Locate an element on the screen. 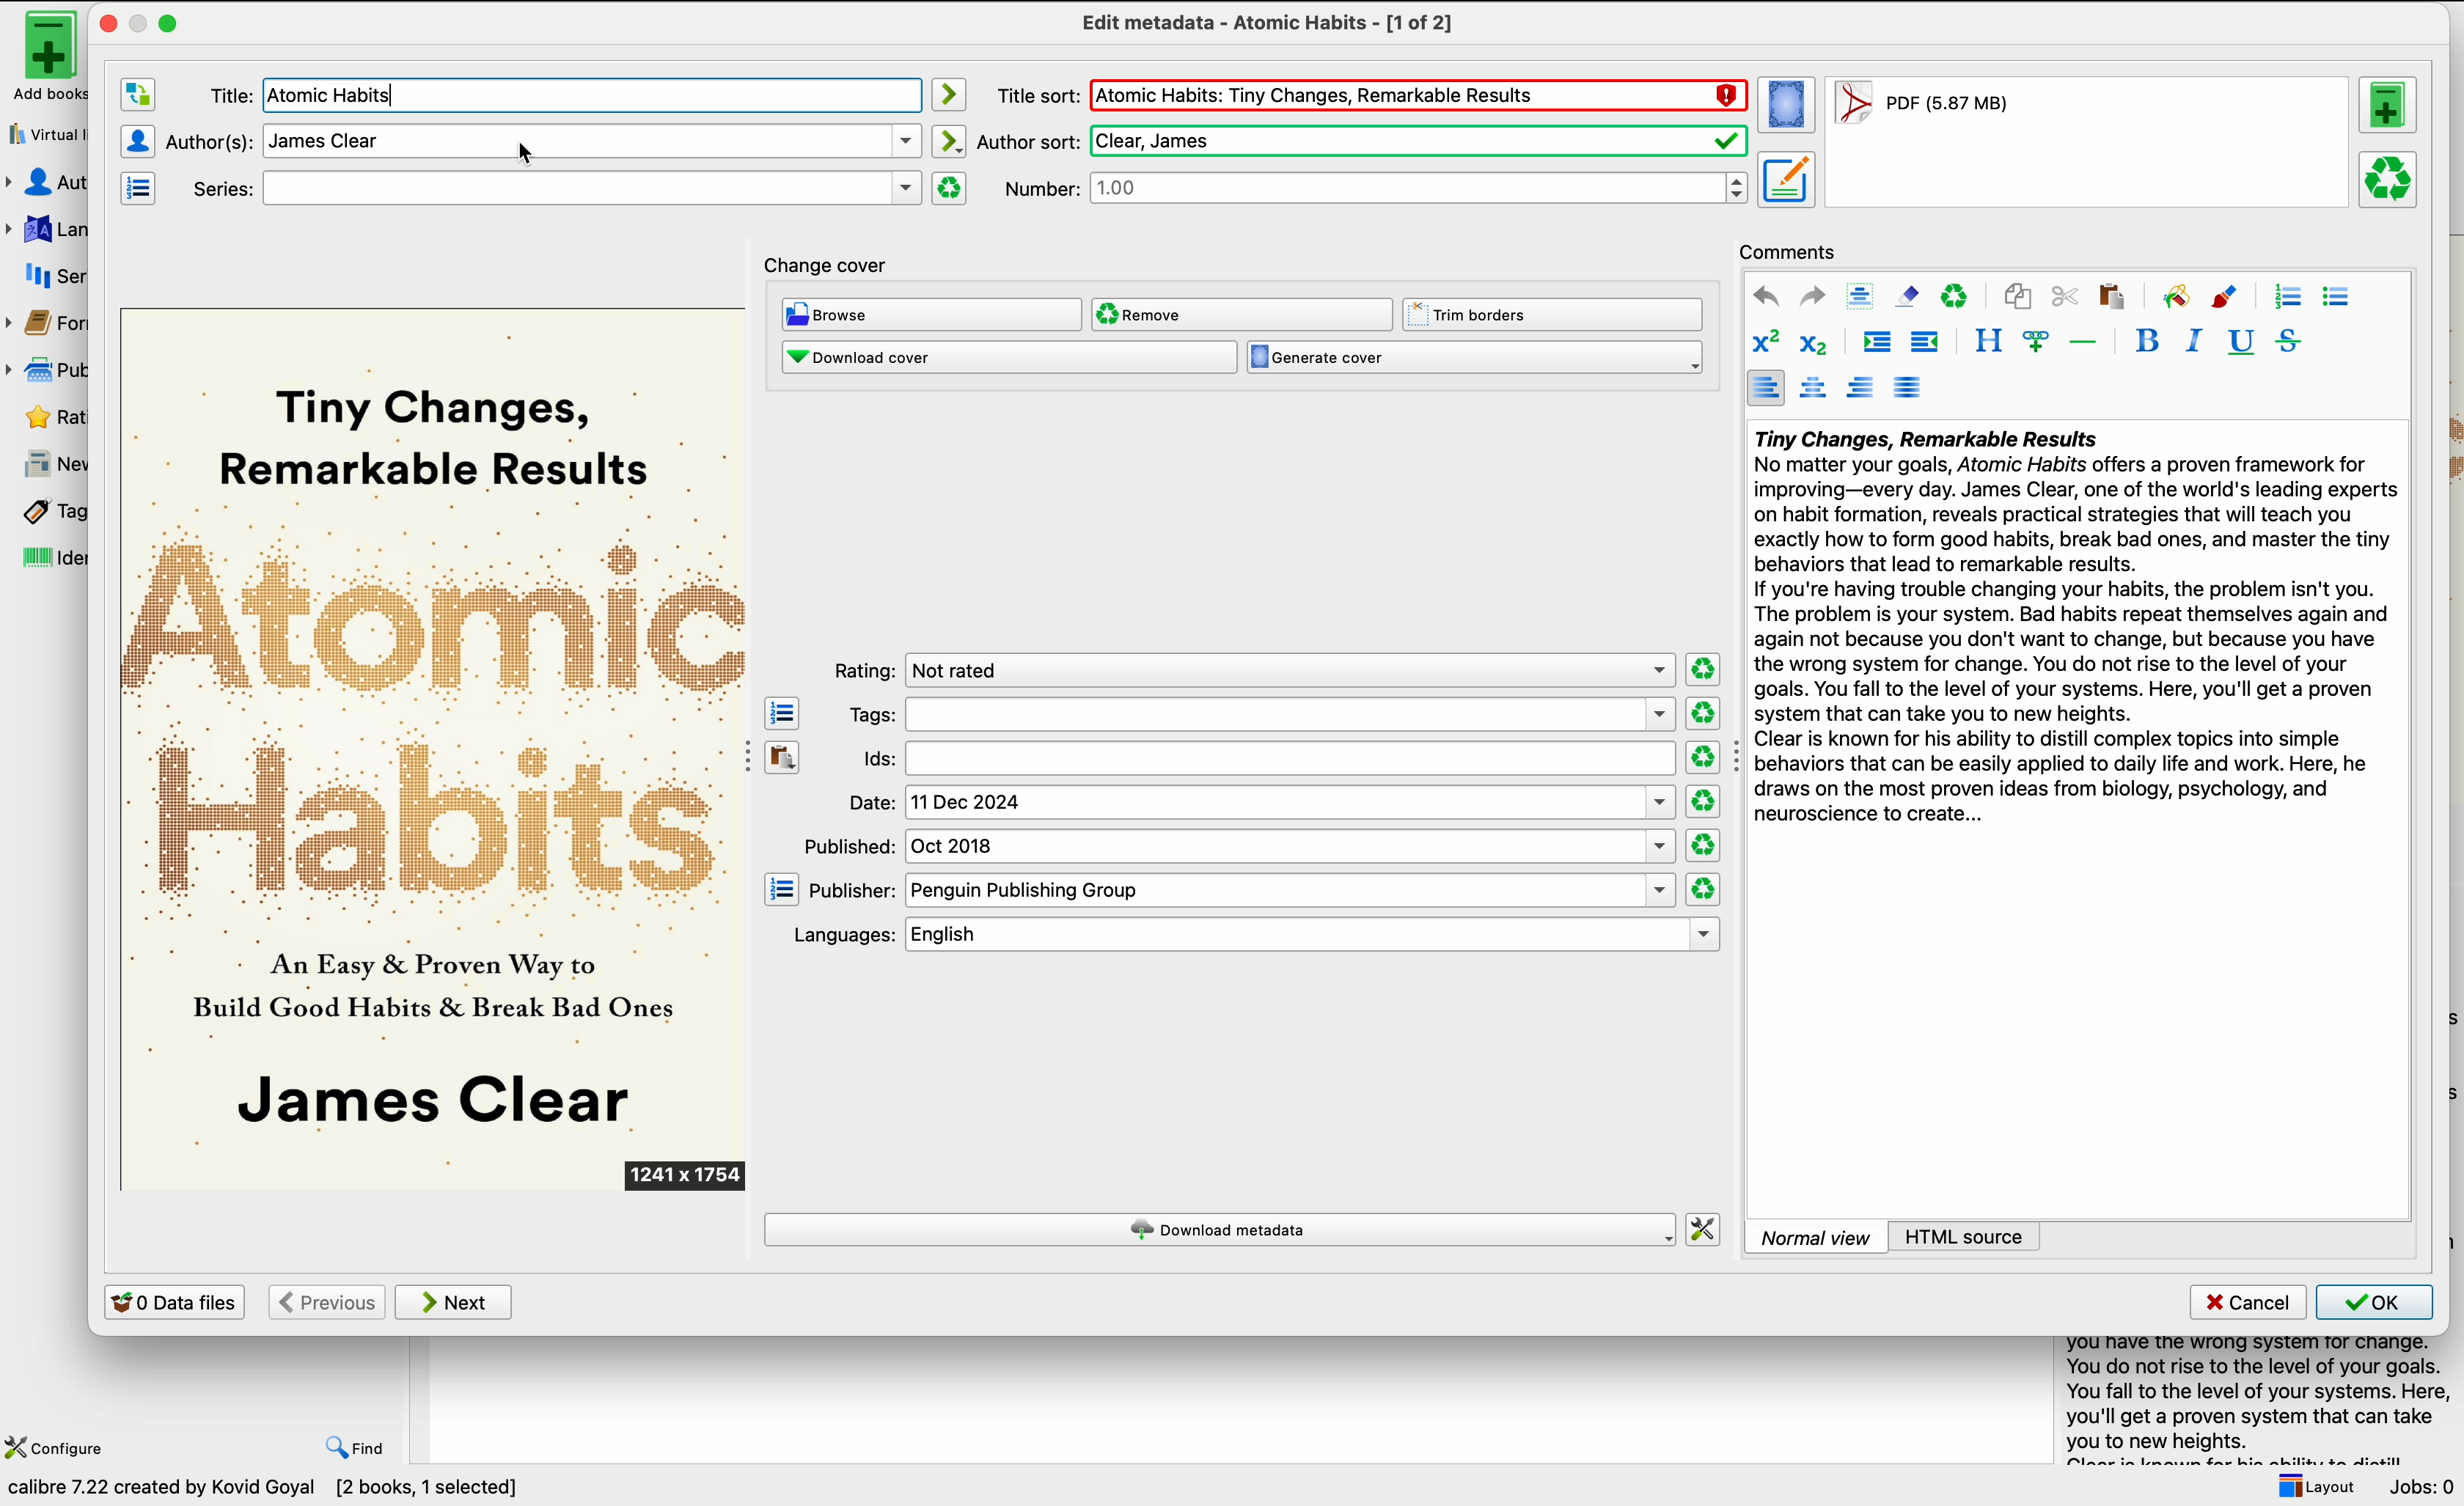 Image resolution: width=2464 pixels, height=1506 pixels. open the manage publisher editor is located at coordinates (782, 889).